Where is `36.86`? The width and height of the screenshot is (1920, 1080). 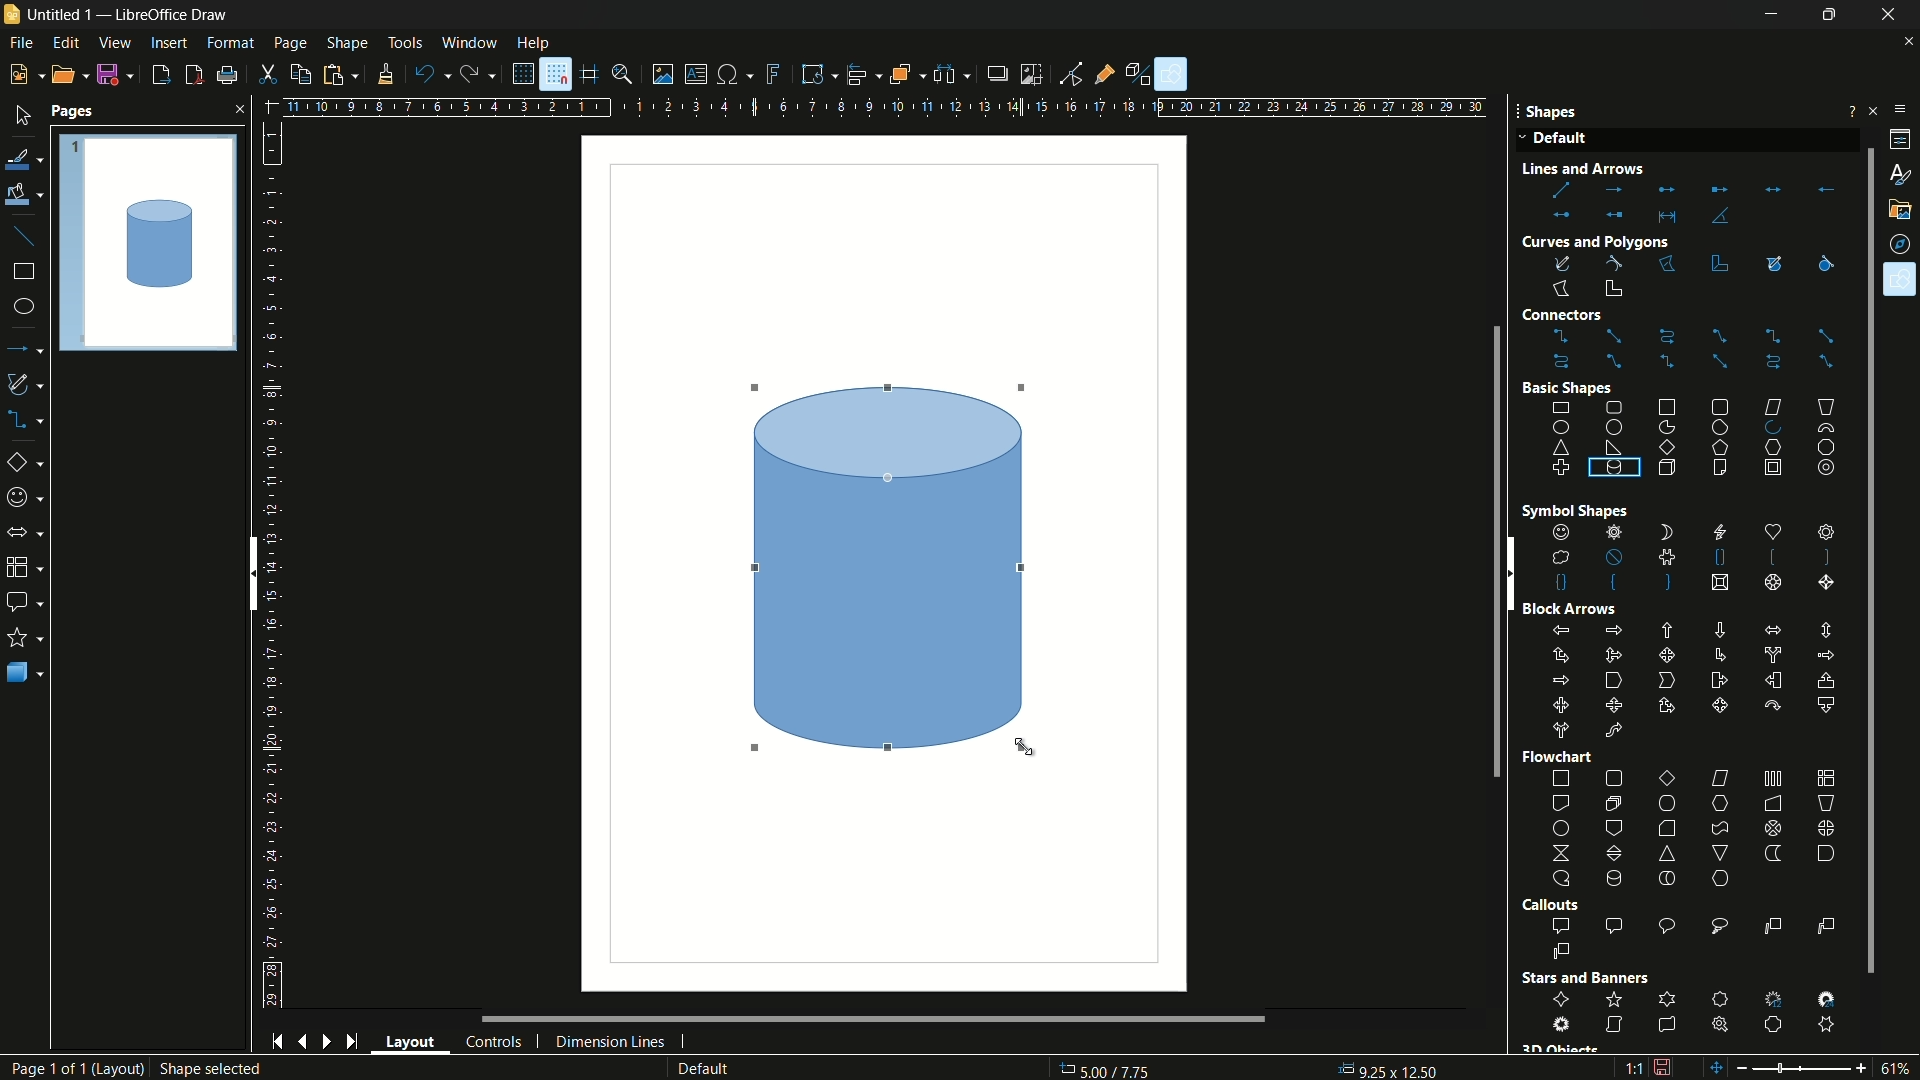 36.86 is located at coordinates (1118, 1069).